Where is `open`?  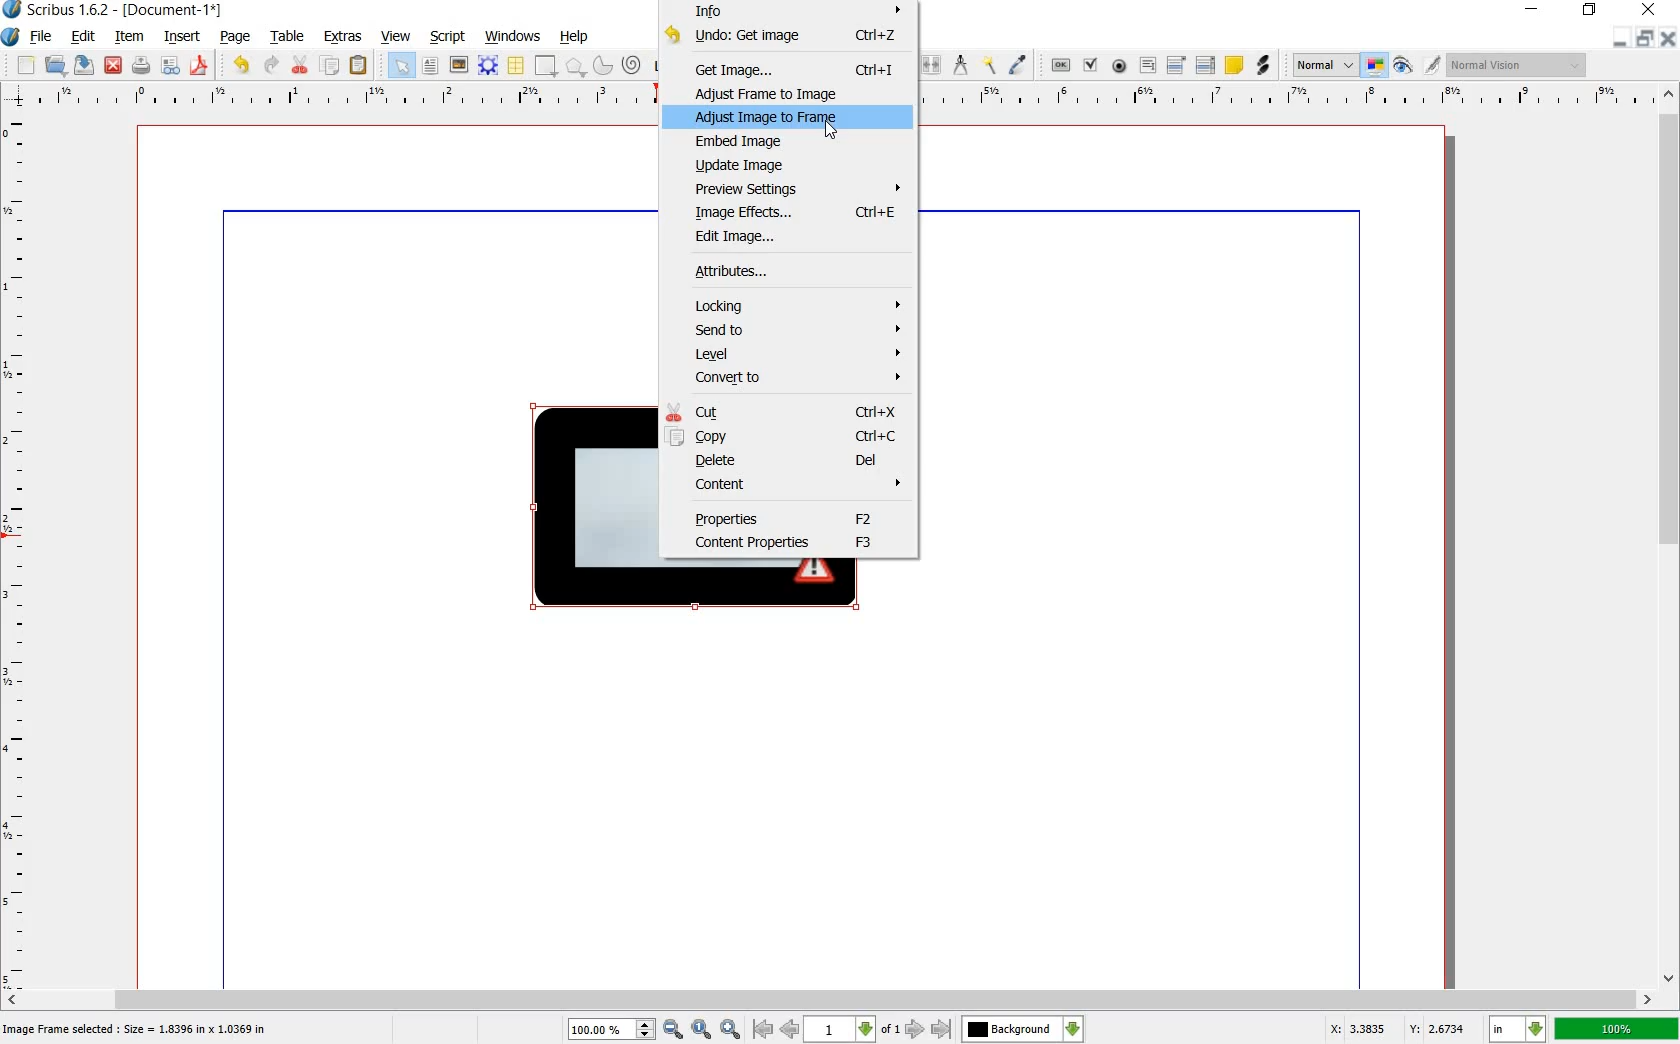
open is located at coordinates (55, 66).